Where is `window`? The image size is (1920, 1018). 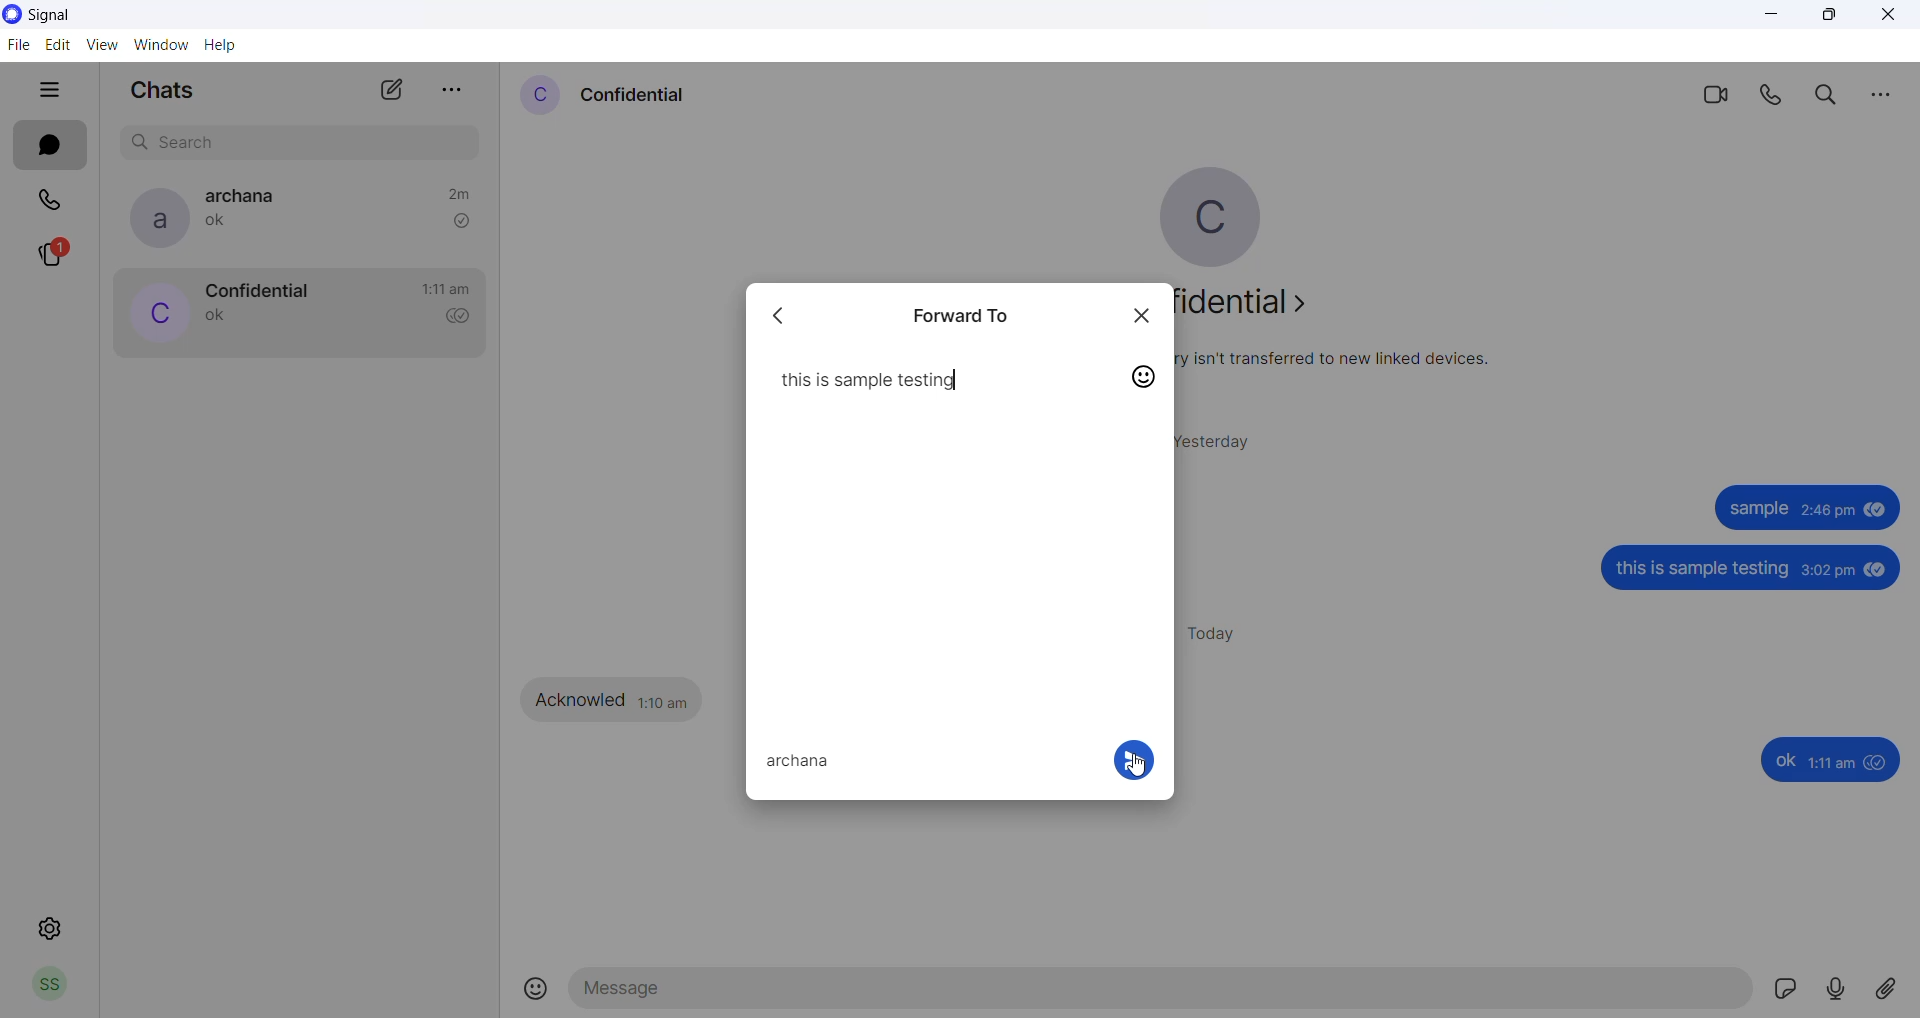
window is located at coordinates (165, 44).